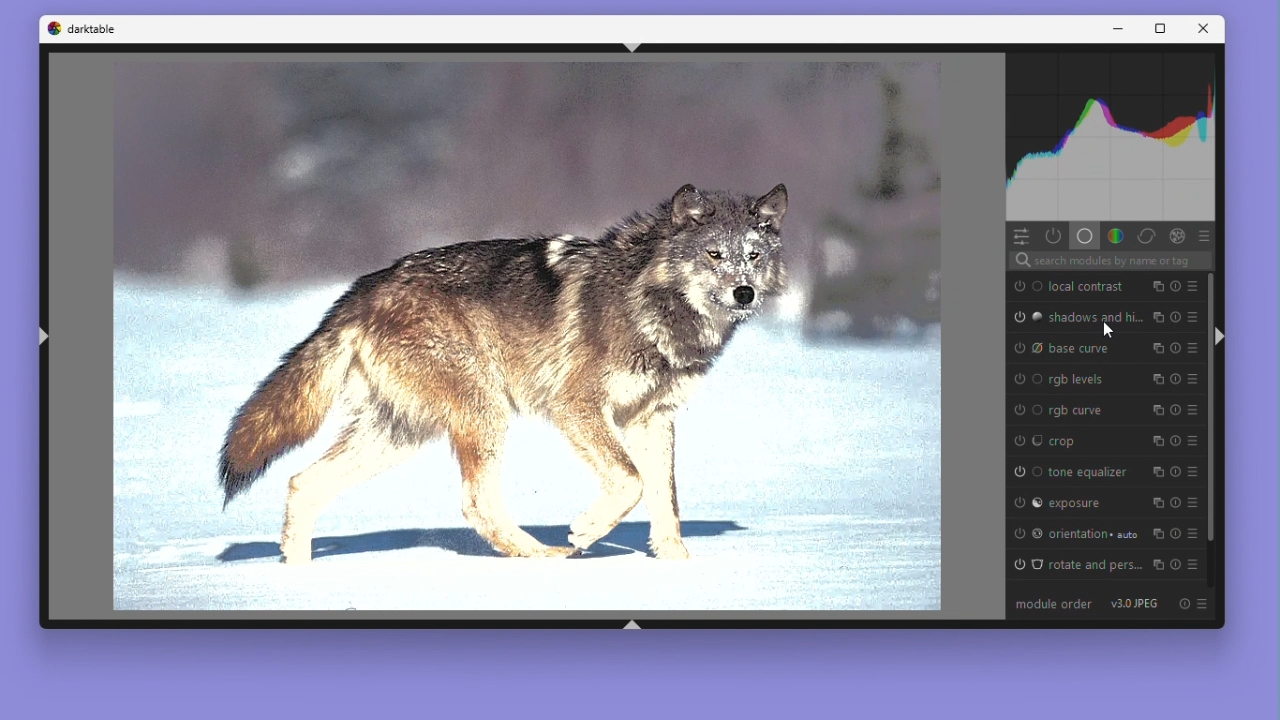  I want to click on darktable, so click(106, 29).